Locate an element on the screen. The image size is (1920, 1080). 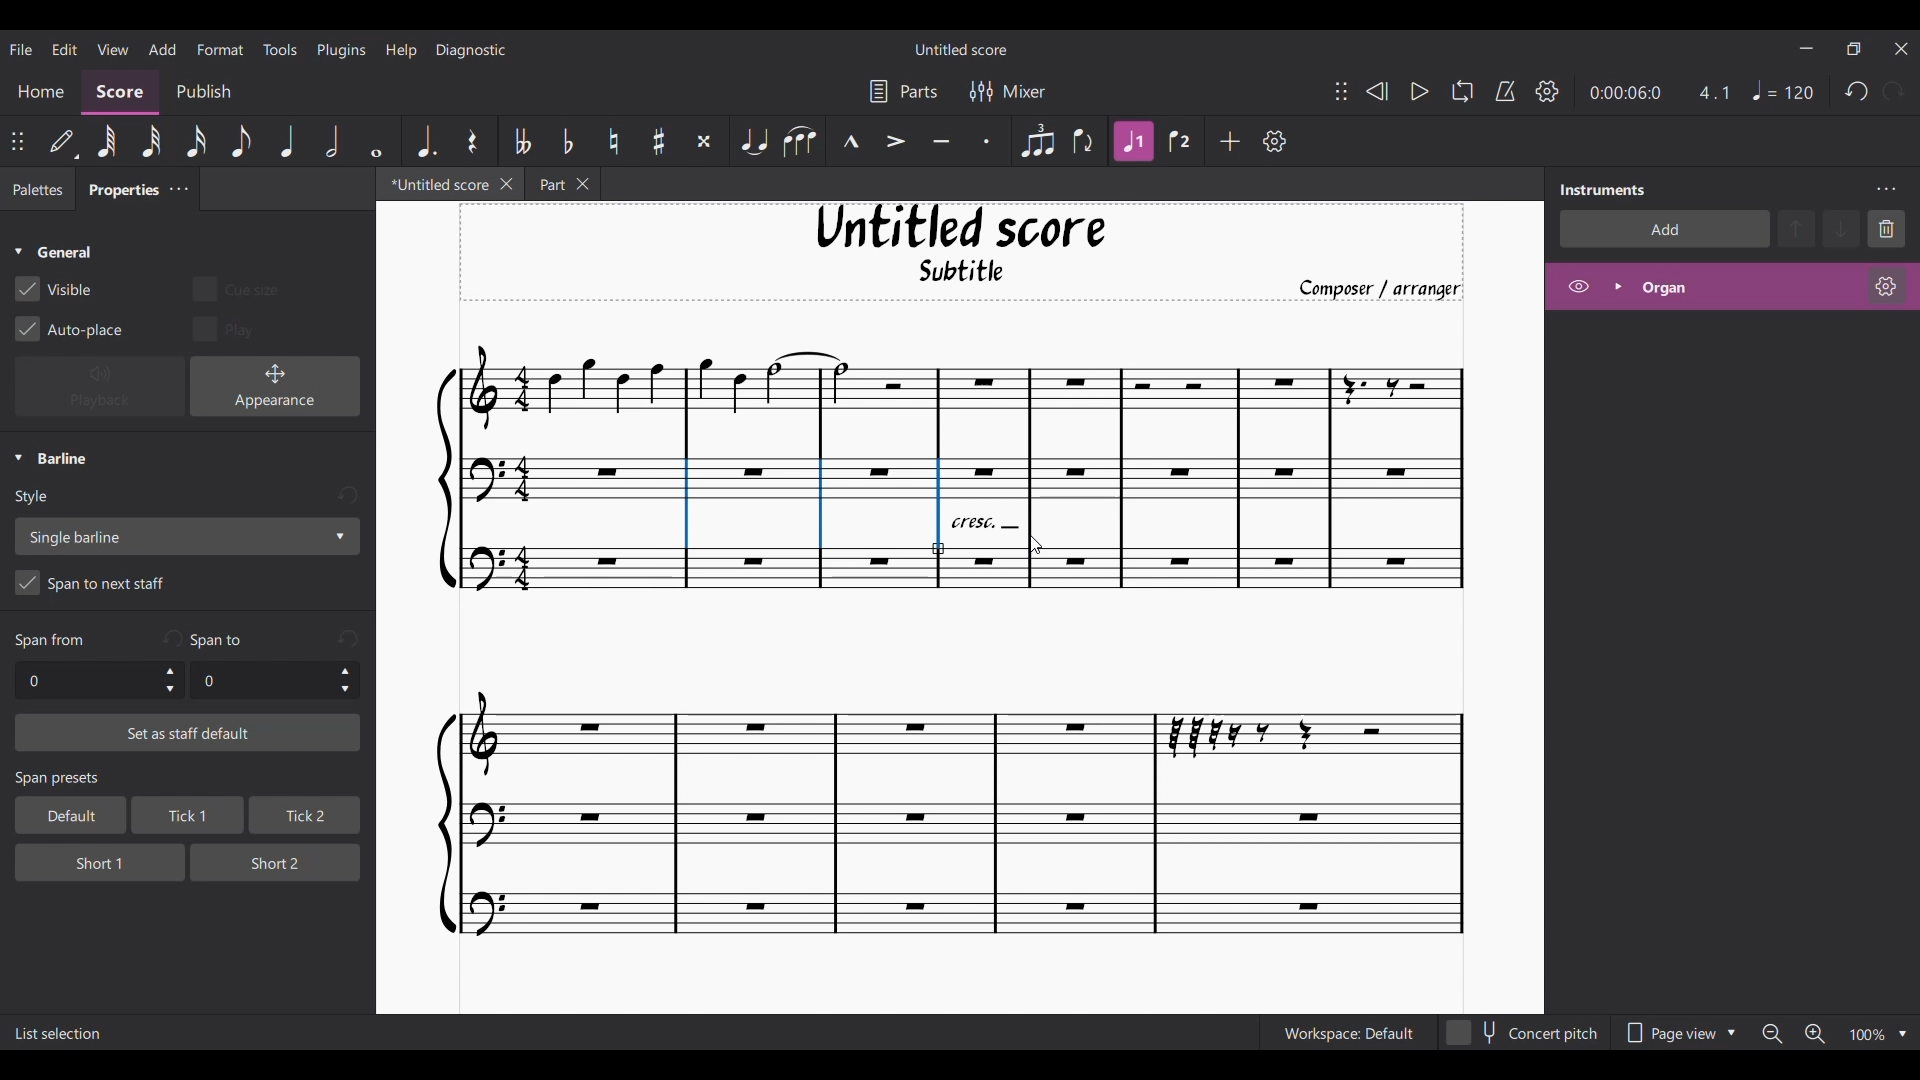
Palette tab is located at coordinates (35, 190).